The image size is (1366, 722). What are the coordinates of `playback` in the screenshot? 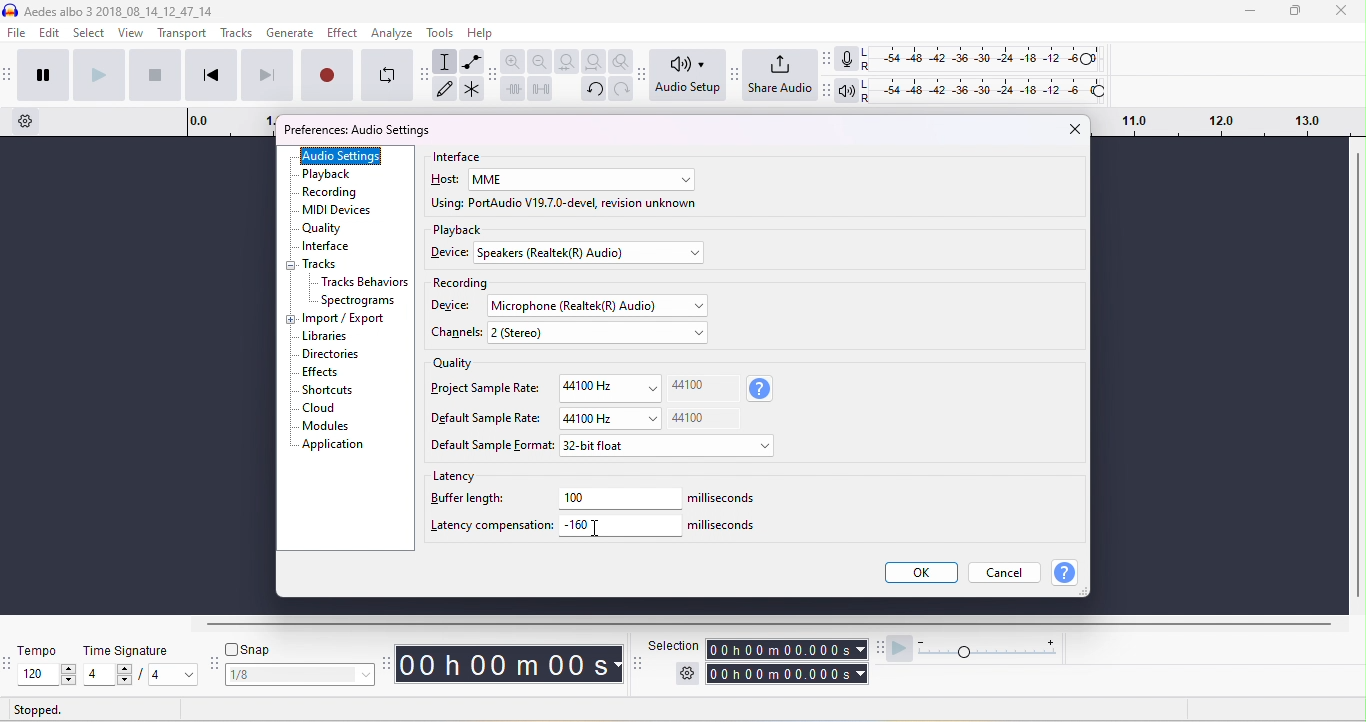 It's located at (327, 174).